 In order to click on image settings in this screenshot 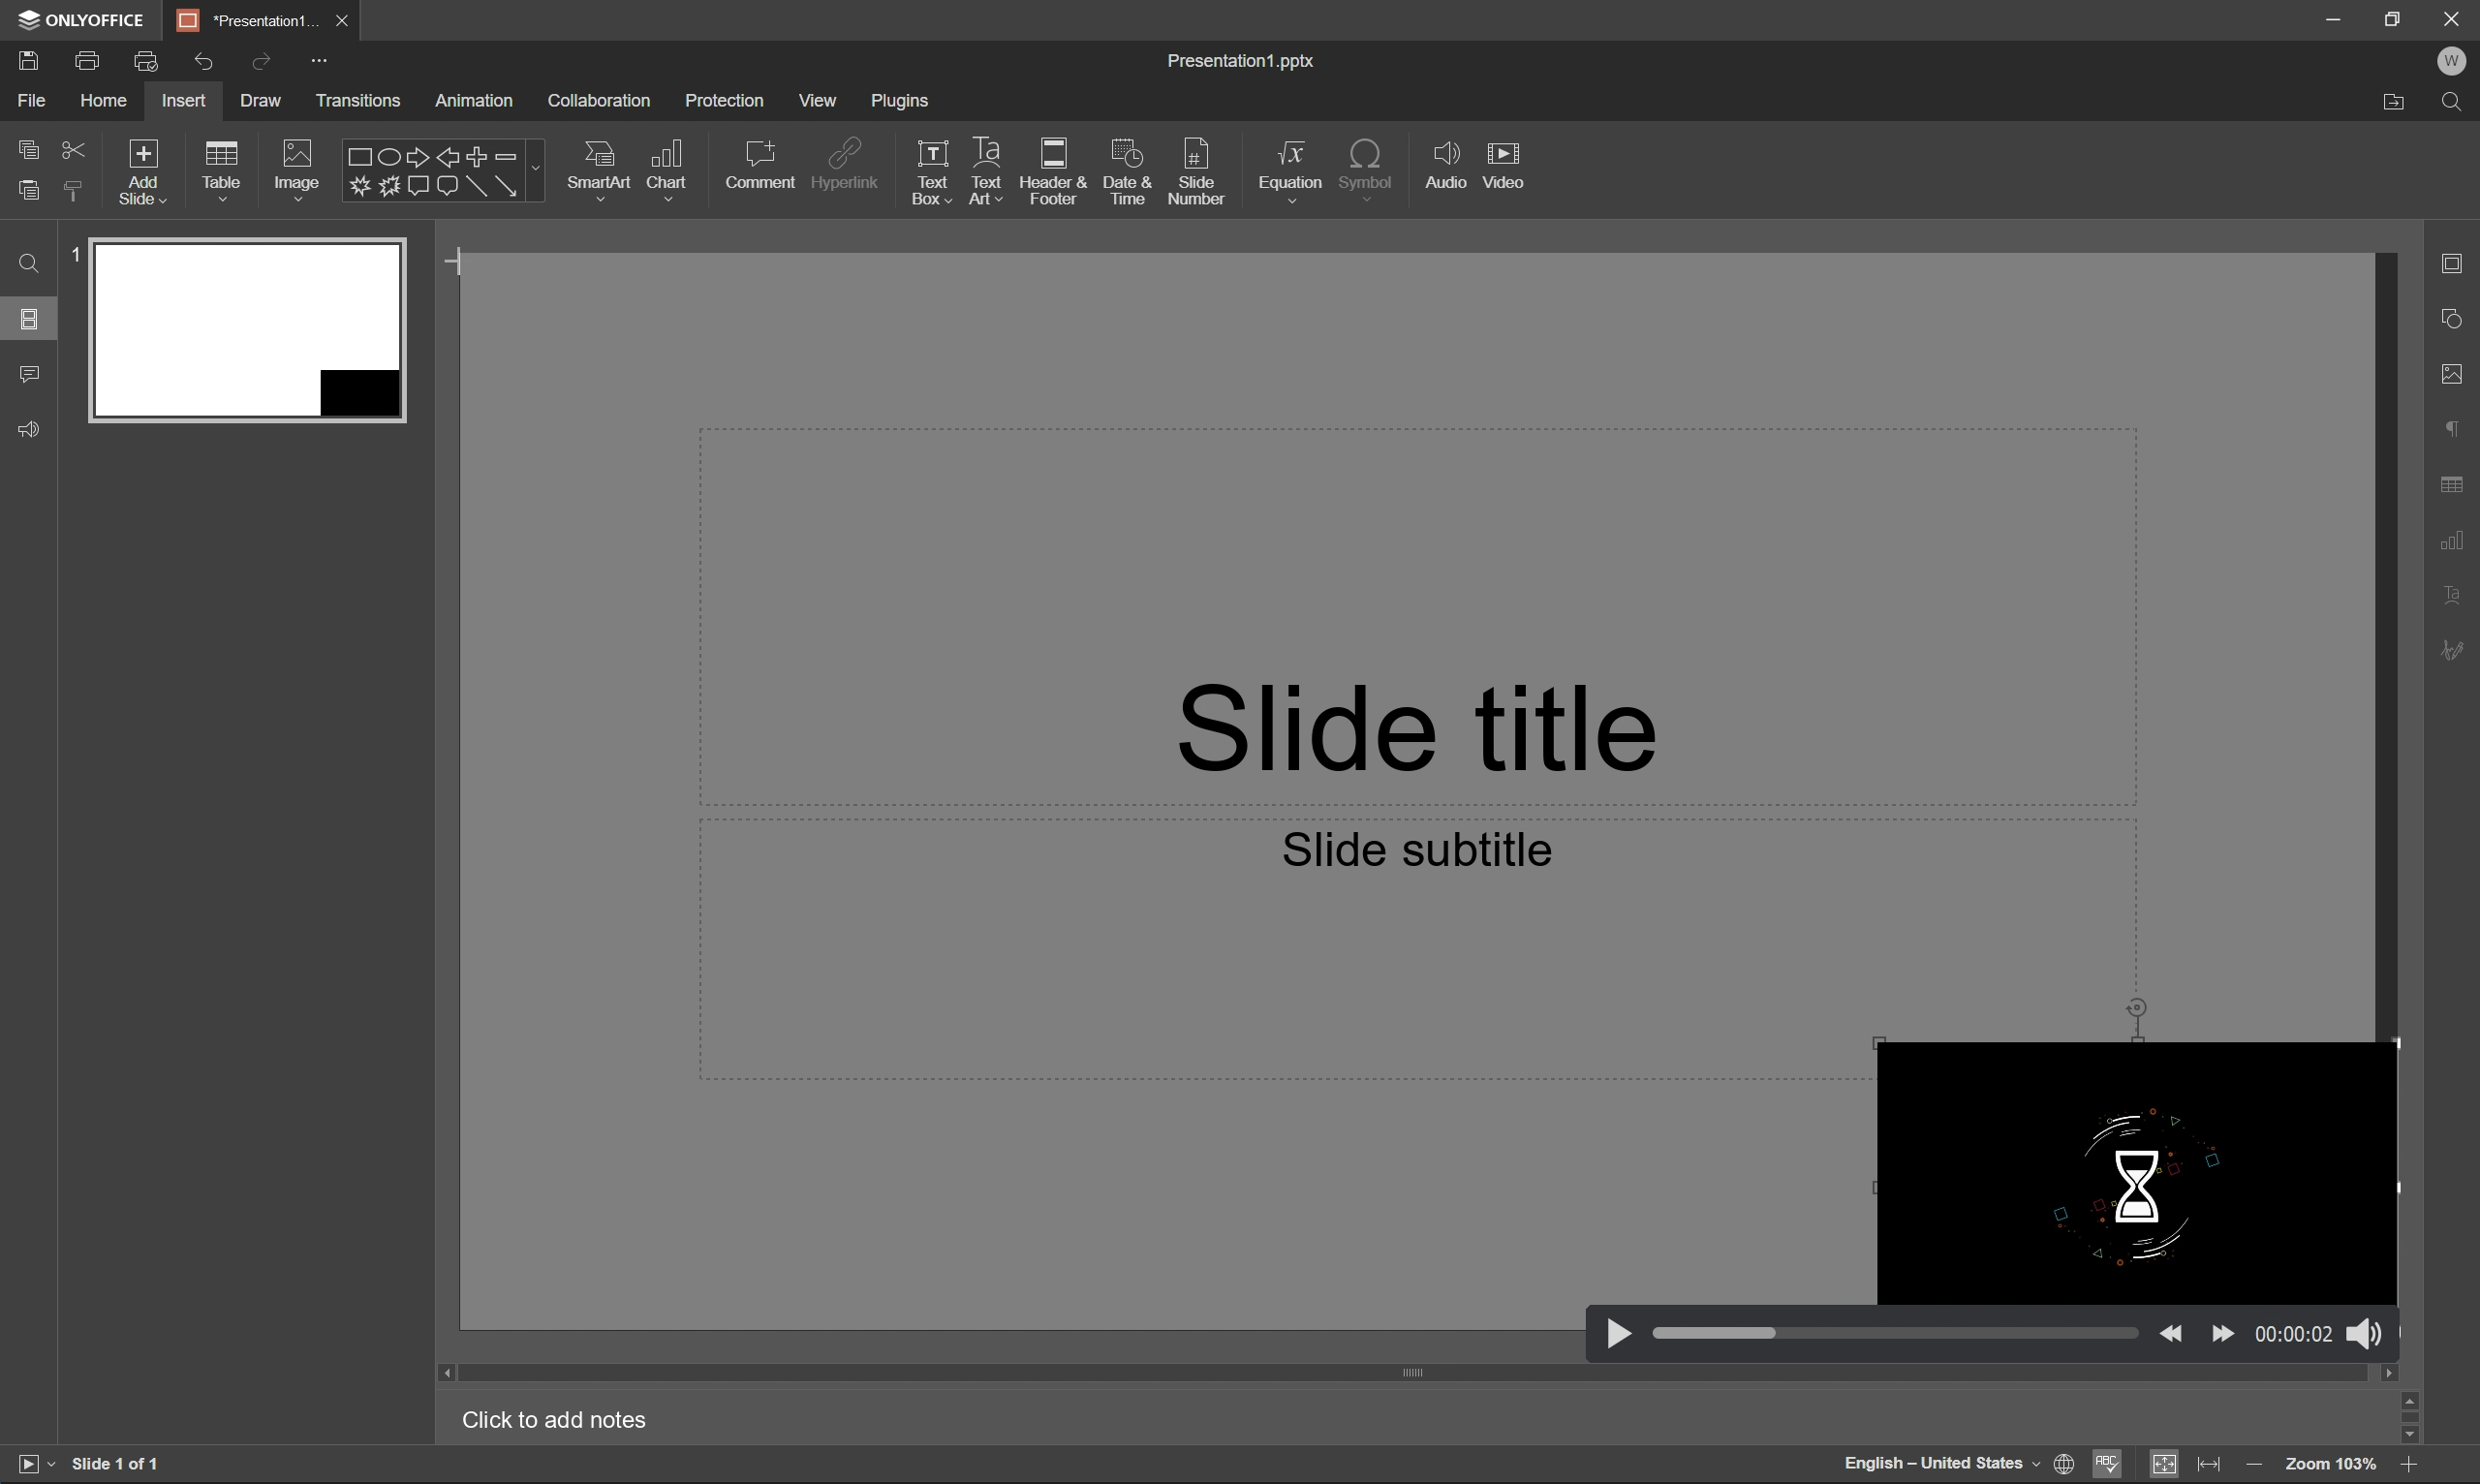, I will do `click(2458, 372)`.